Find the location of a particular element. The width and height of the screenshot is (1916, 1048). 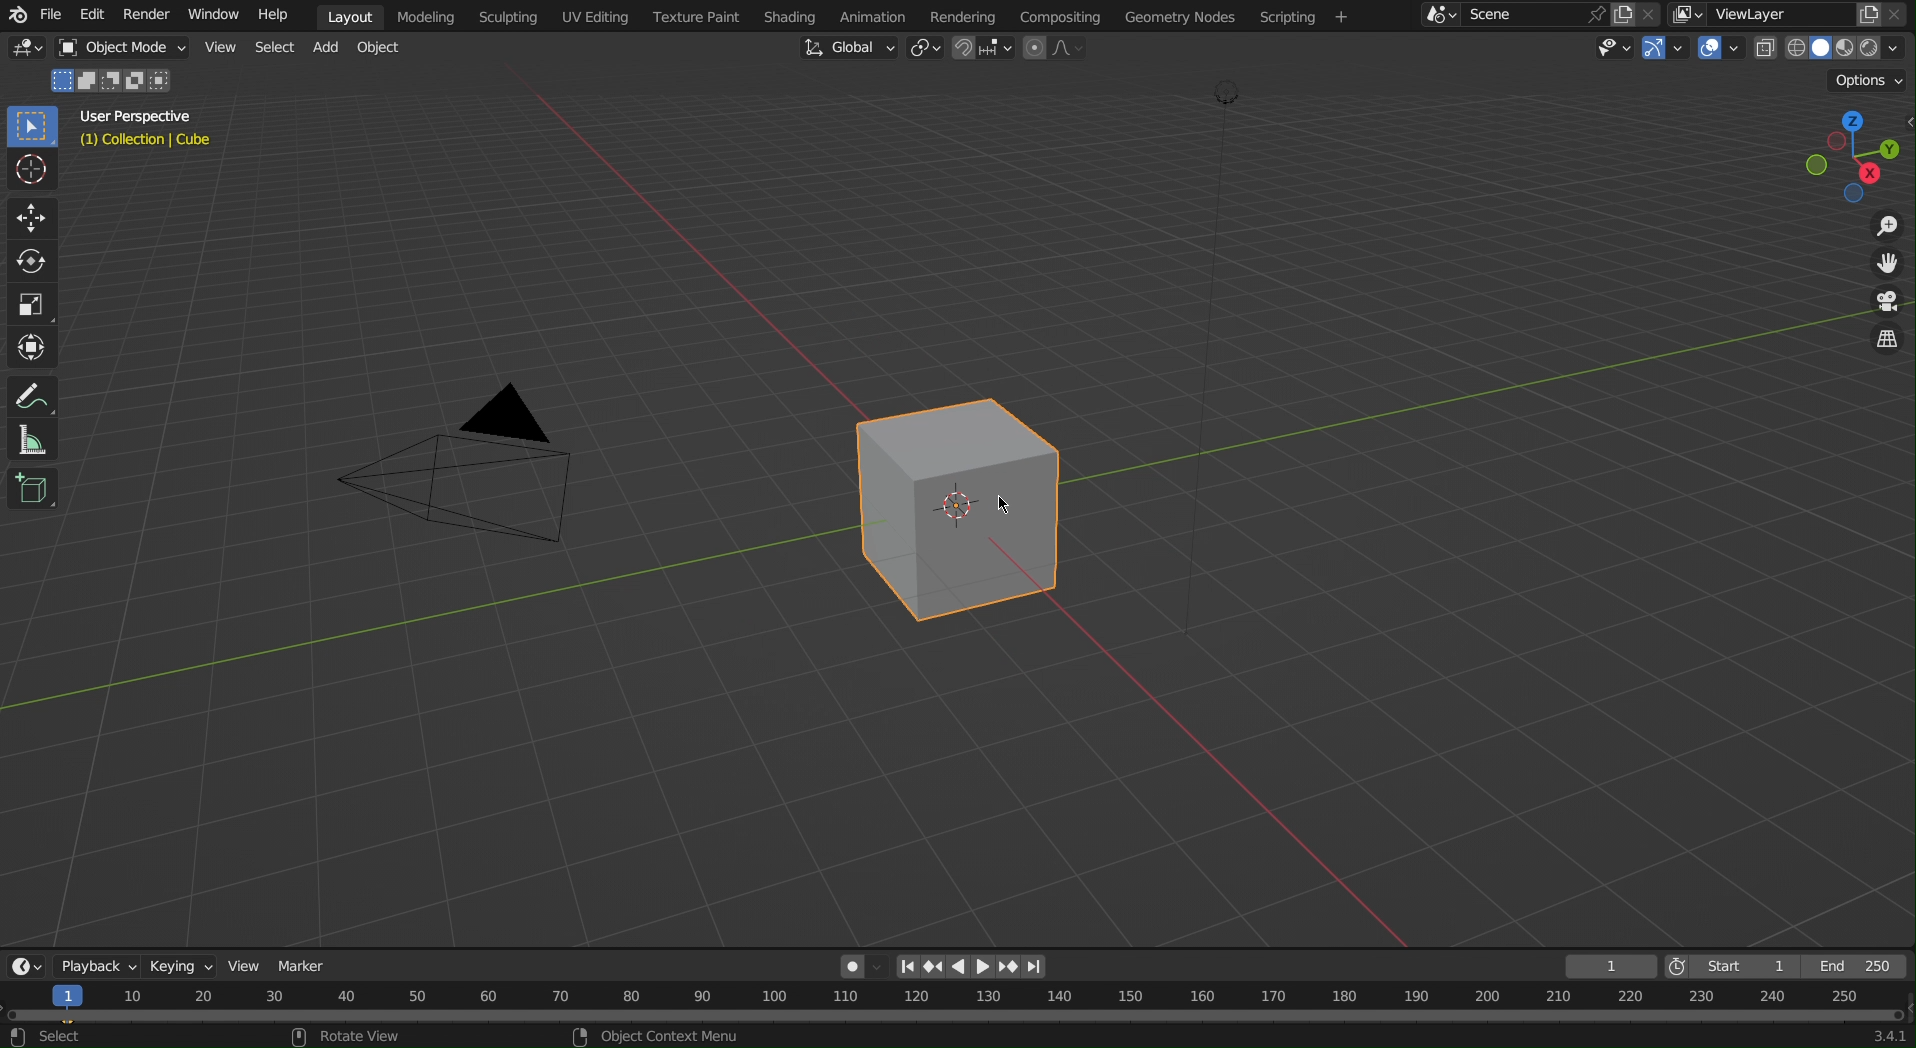

Viewport Shading is located at coordinates (1842, 46).